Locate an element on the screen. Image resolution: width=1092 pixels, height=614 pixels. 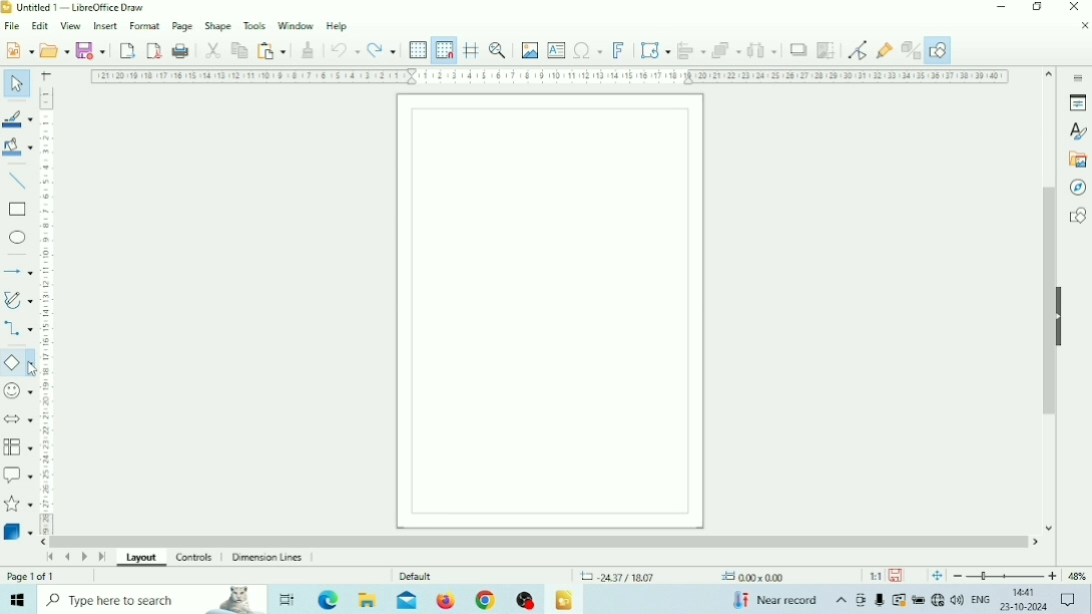
Edit is located at coordinates (40, 26).